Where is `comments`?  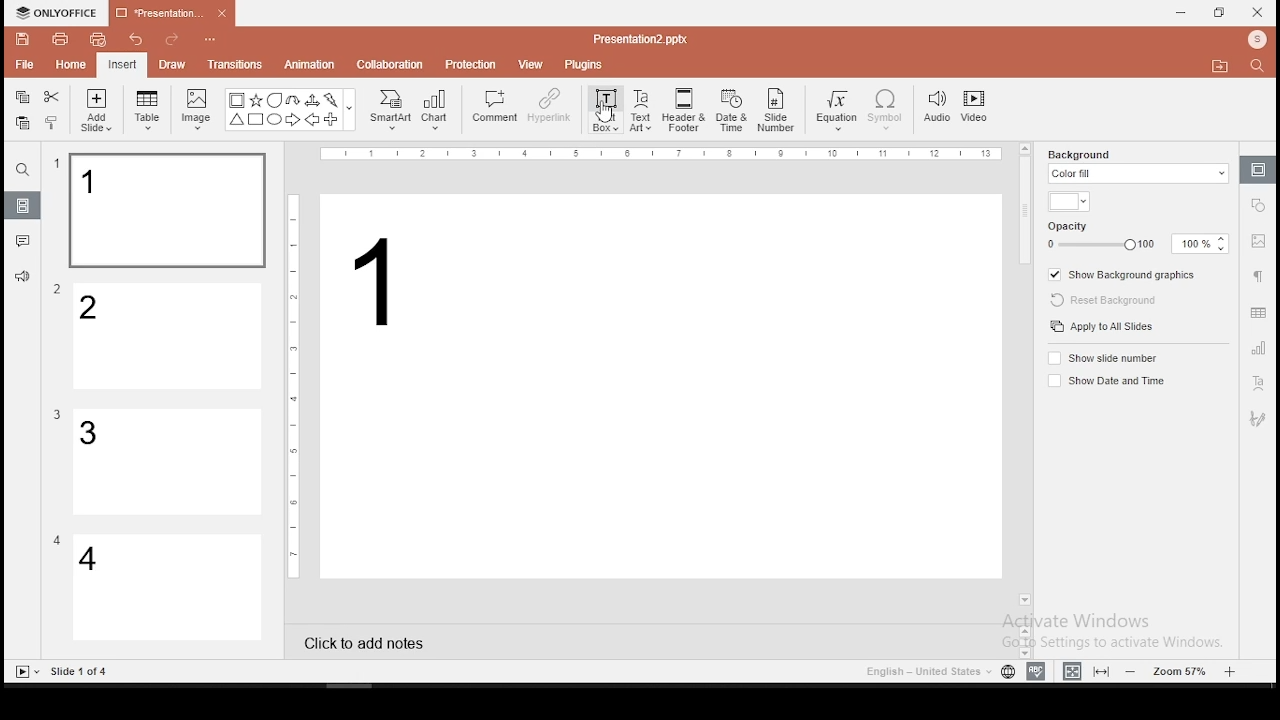
comments is located at coordinates (23, 241).